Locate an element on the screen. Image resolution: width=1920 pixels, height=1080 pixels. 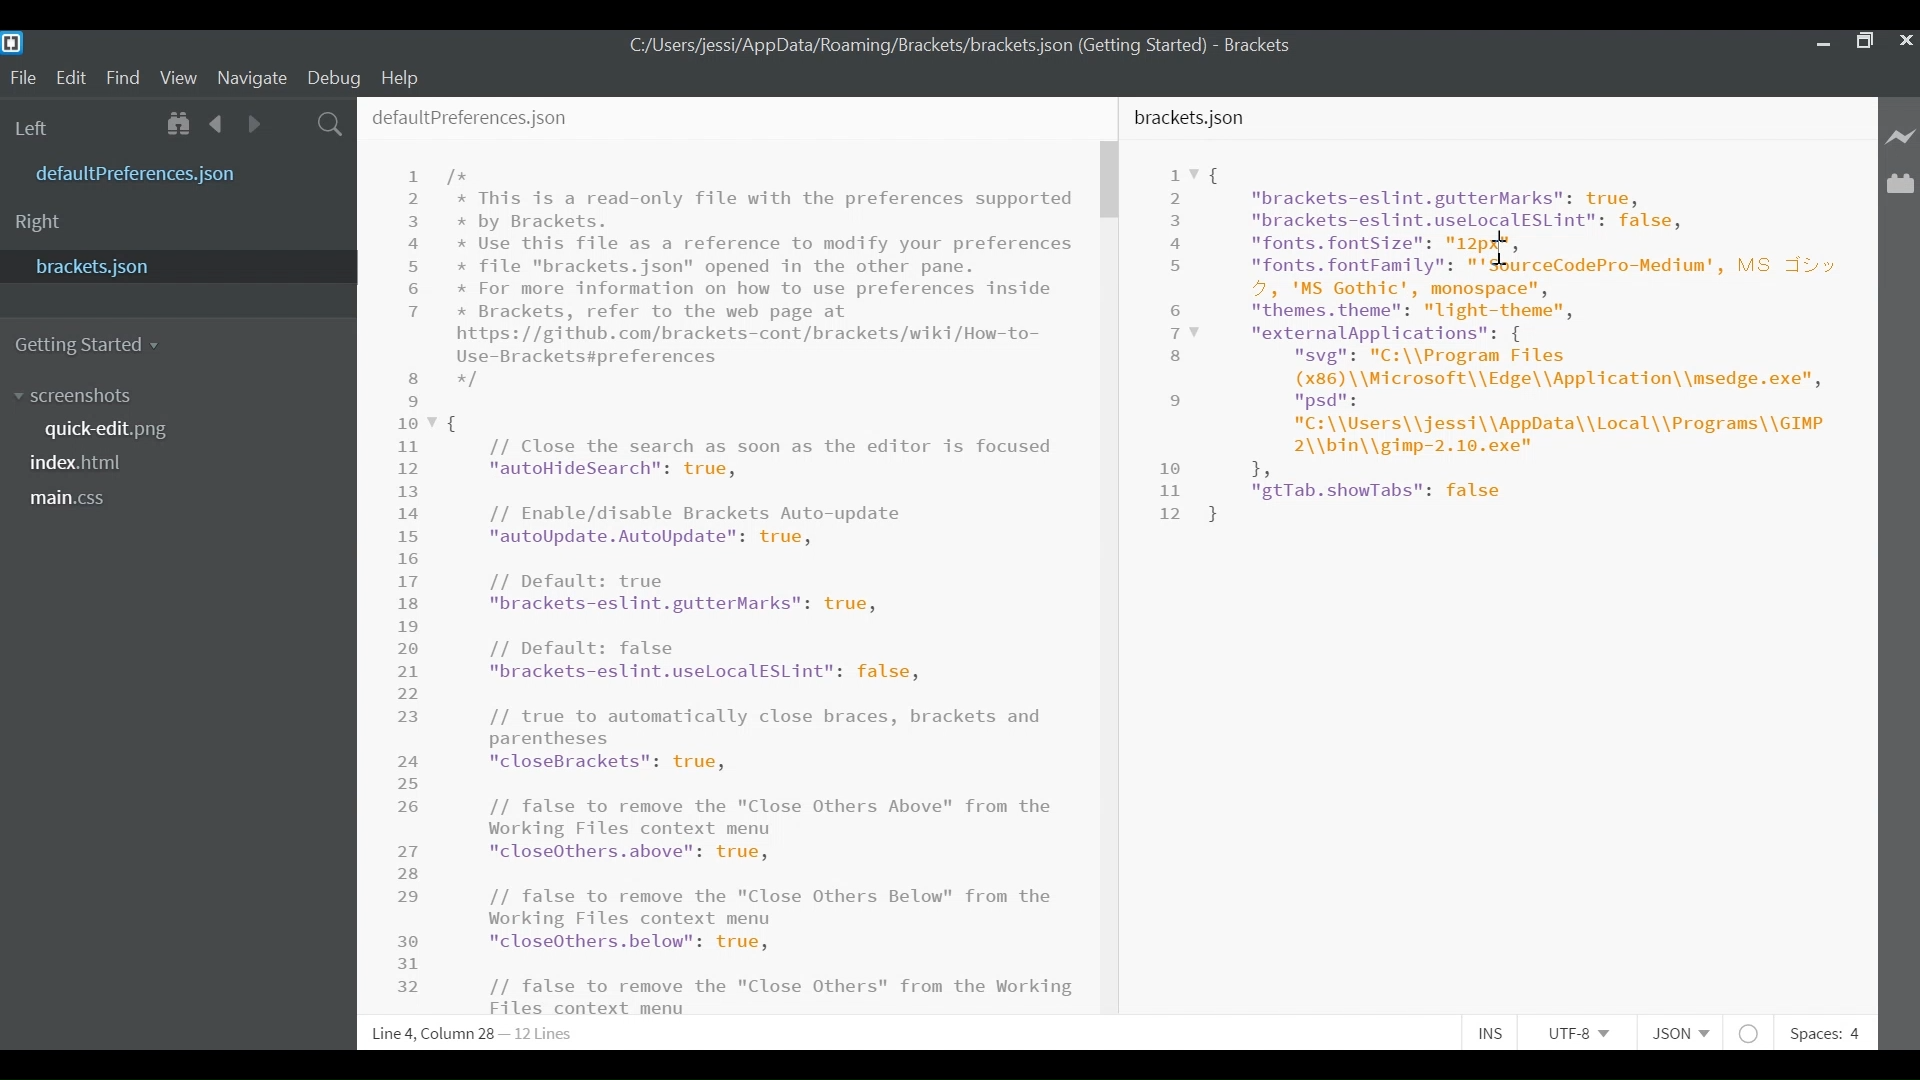
Debug is located at coordinates (332, 78).